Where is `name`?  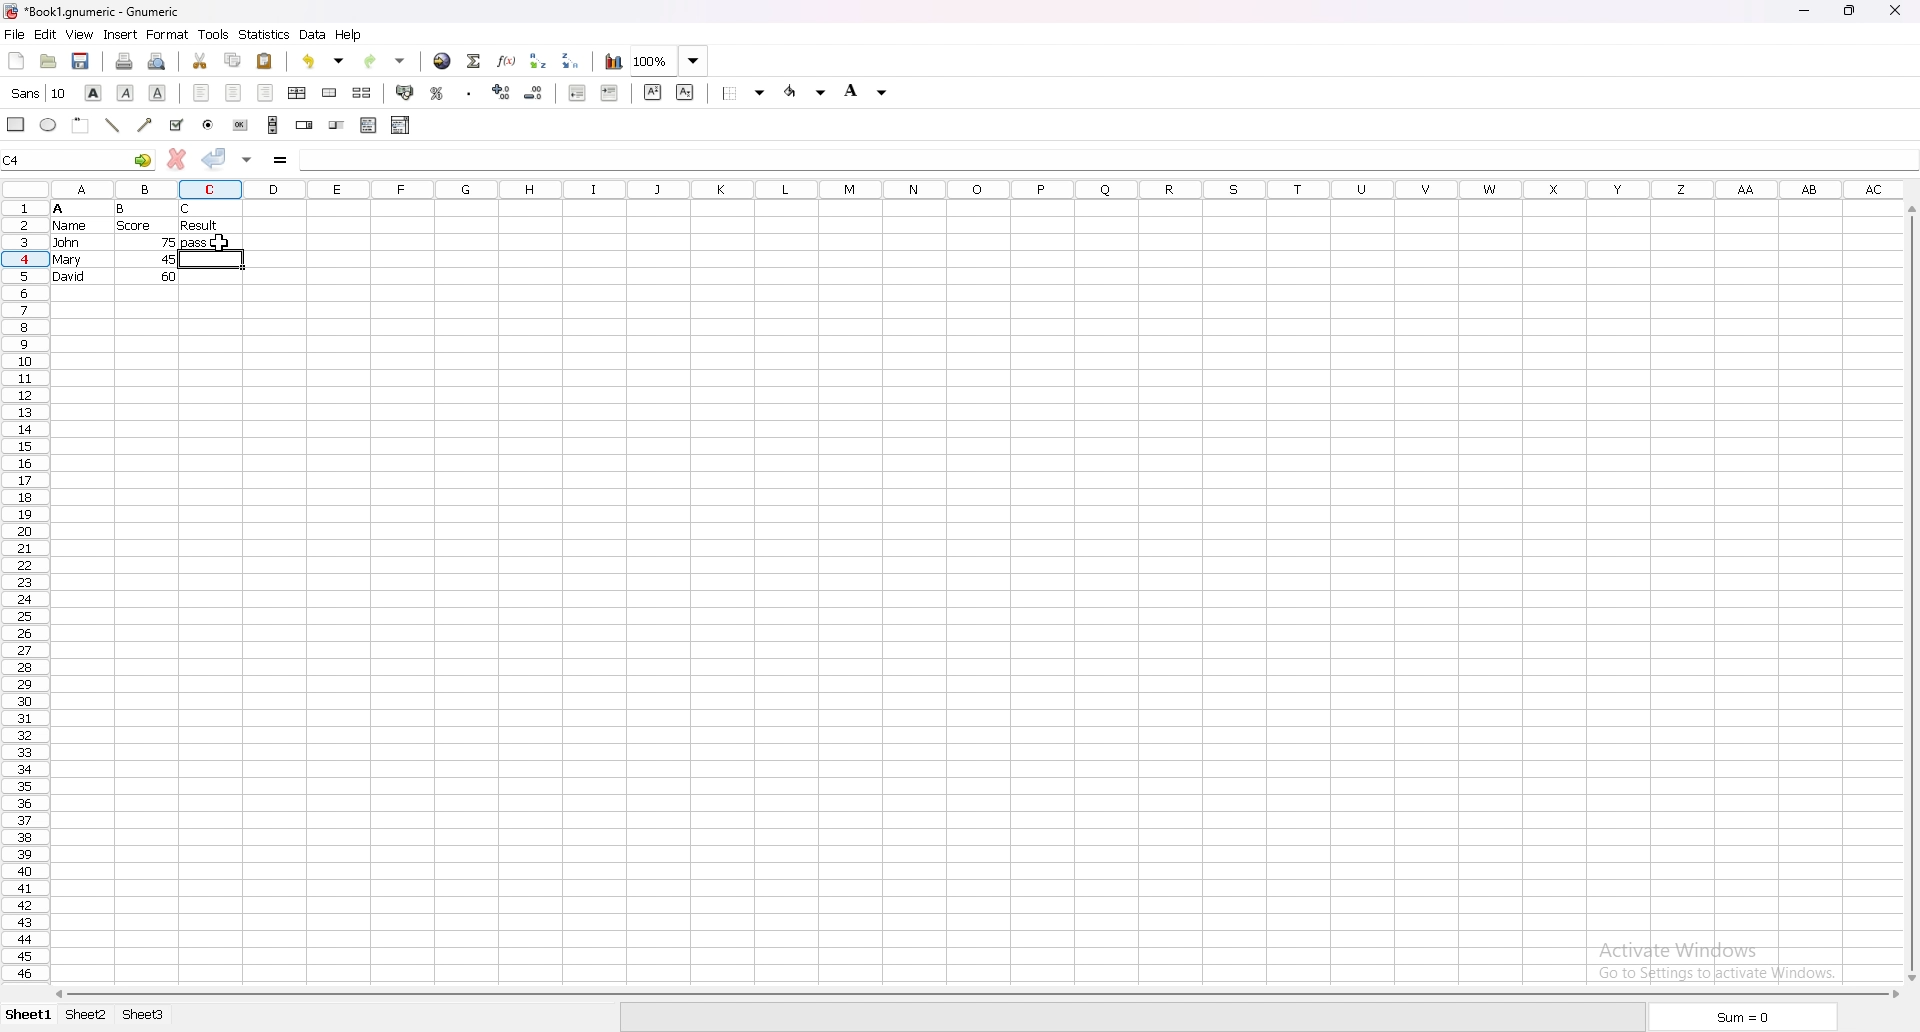 name is located at coordinates (70, 226).